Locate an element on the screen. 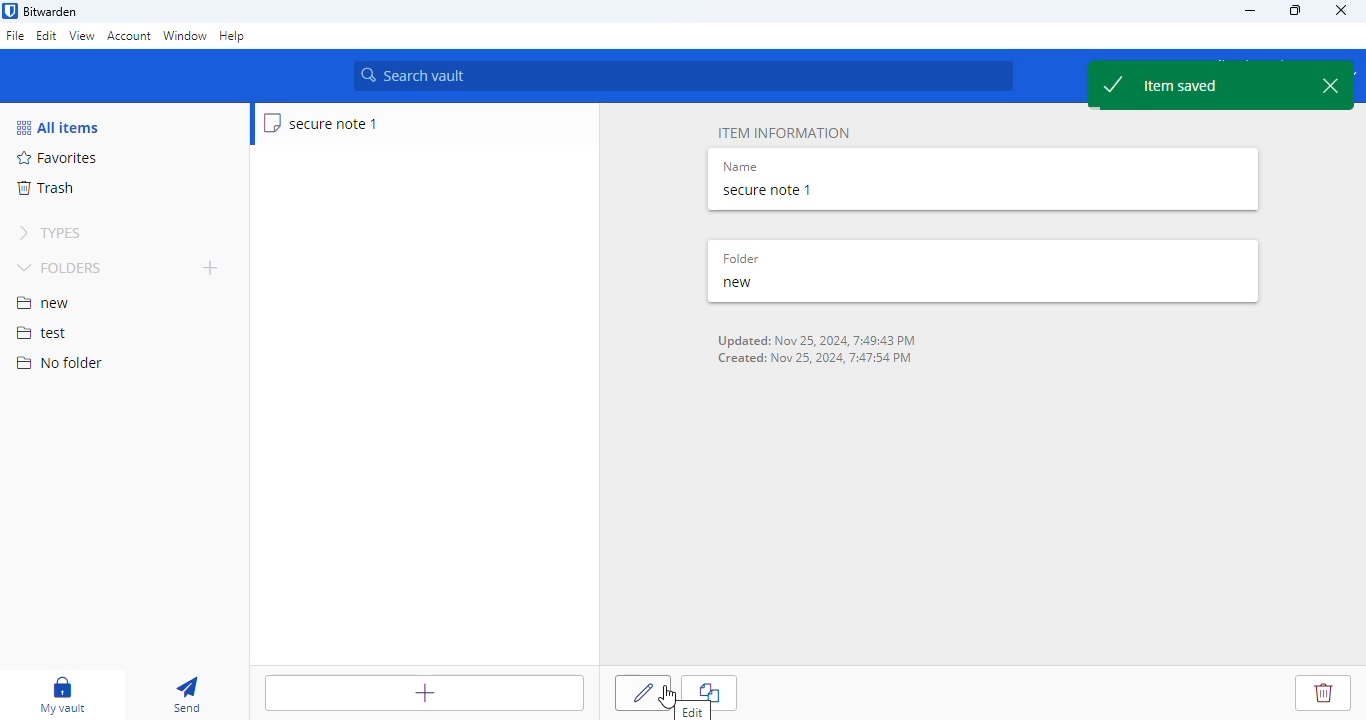 This screenshot has height=720, width=1366. name is located at coordinates (740, 168).